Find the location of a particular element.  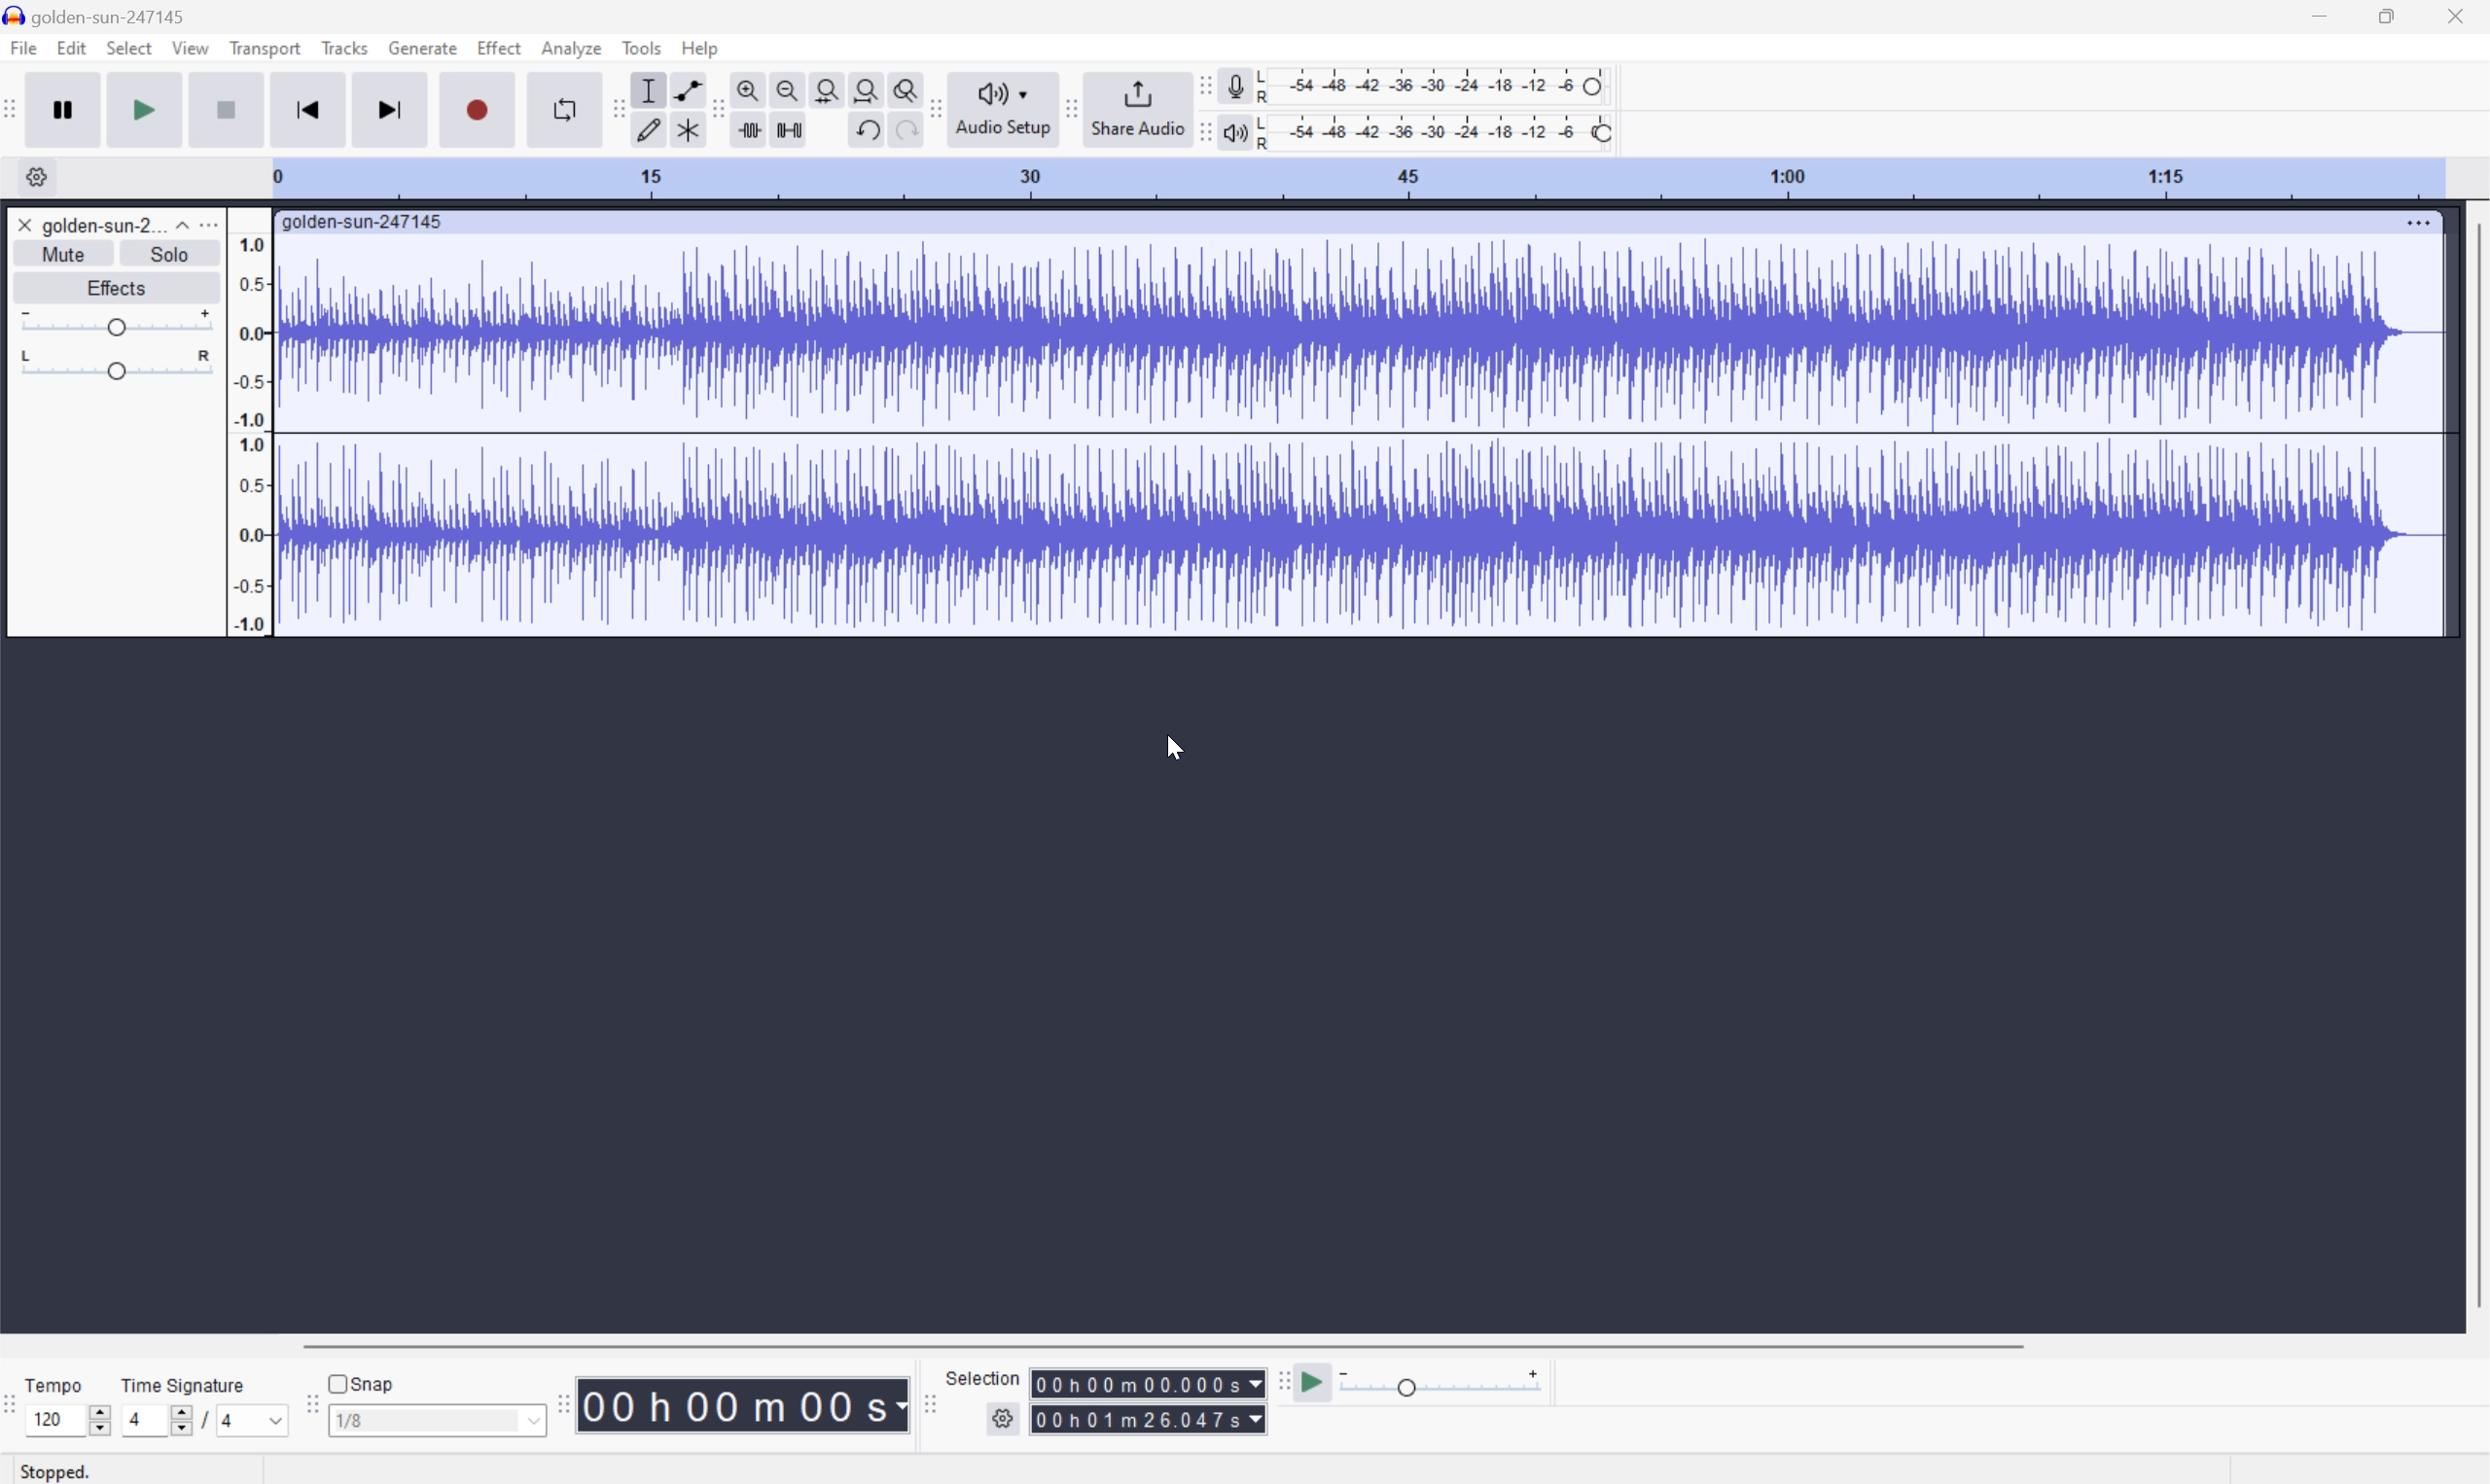

Help is located at coordinates (701, 46).